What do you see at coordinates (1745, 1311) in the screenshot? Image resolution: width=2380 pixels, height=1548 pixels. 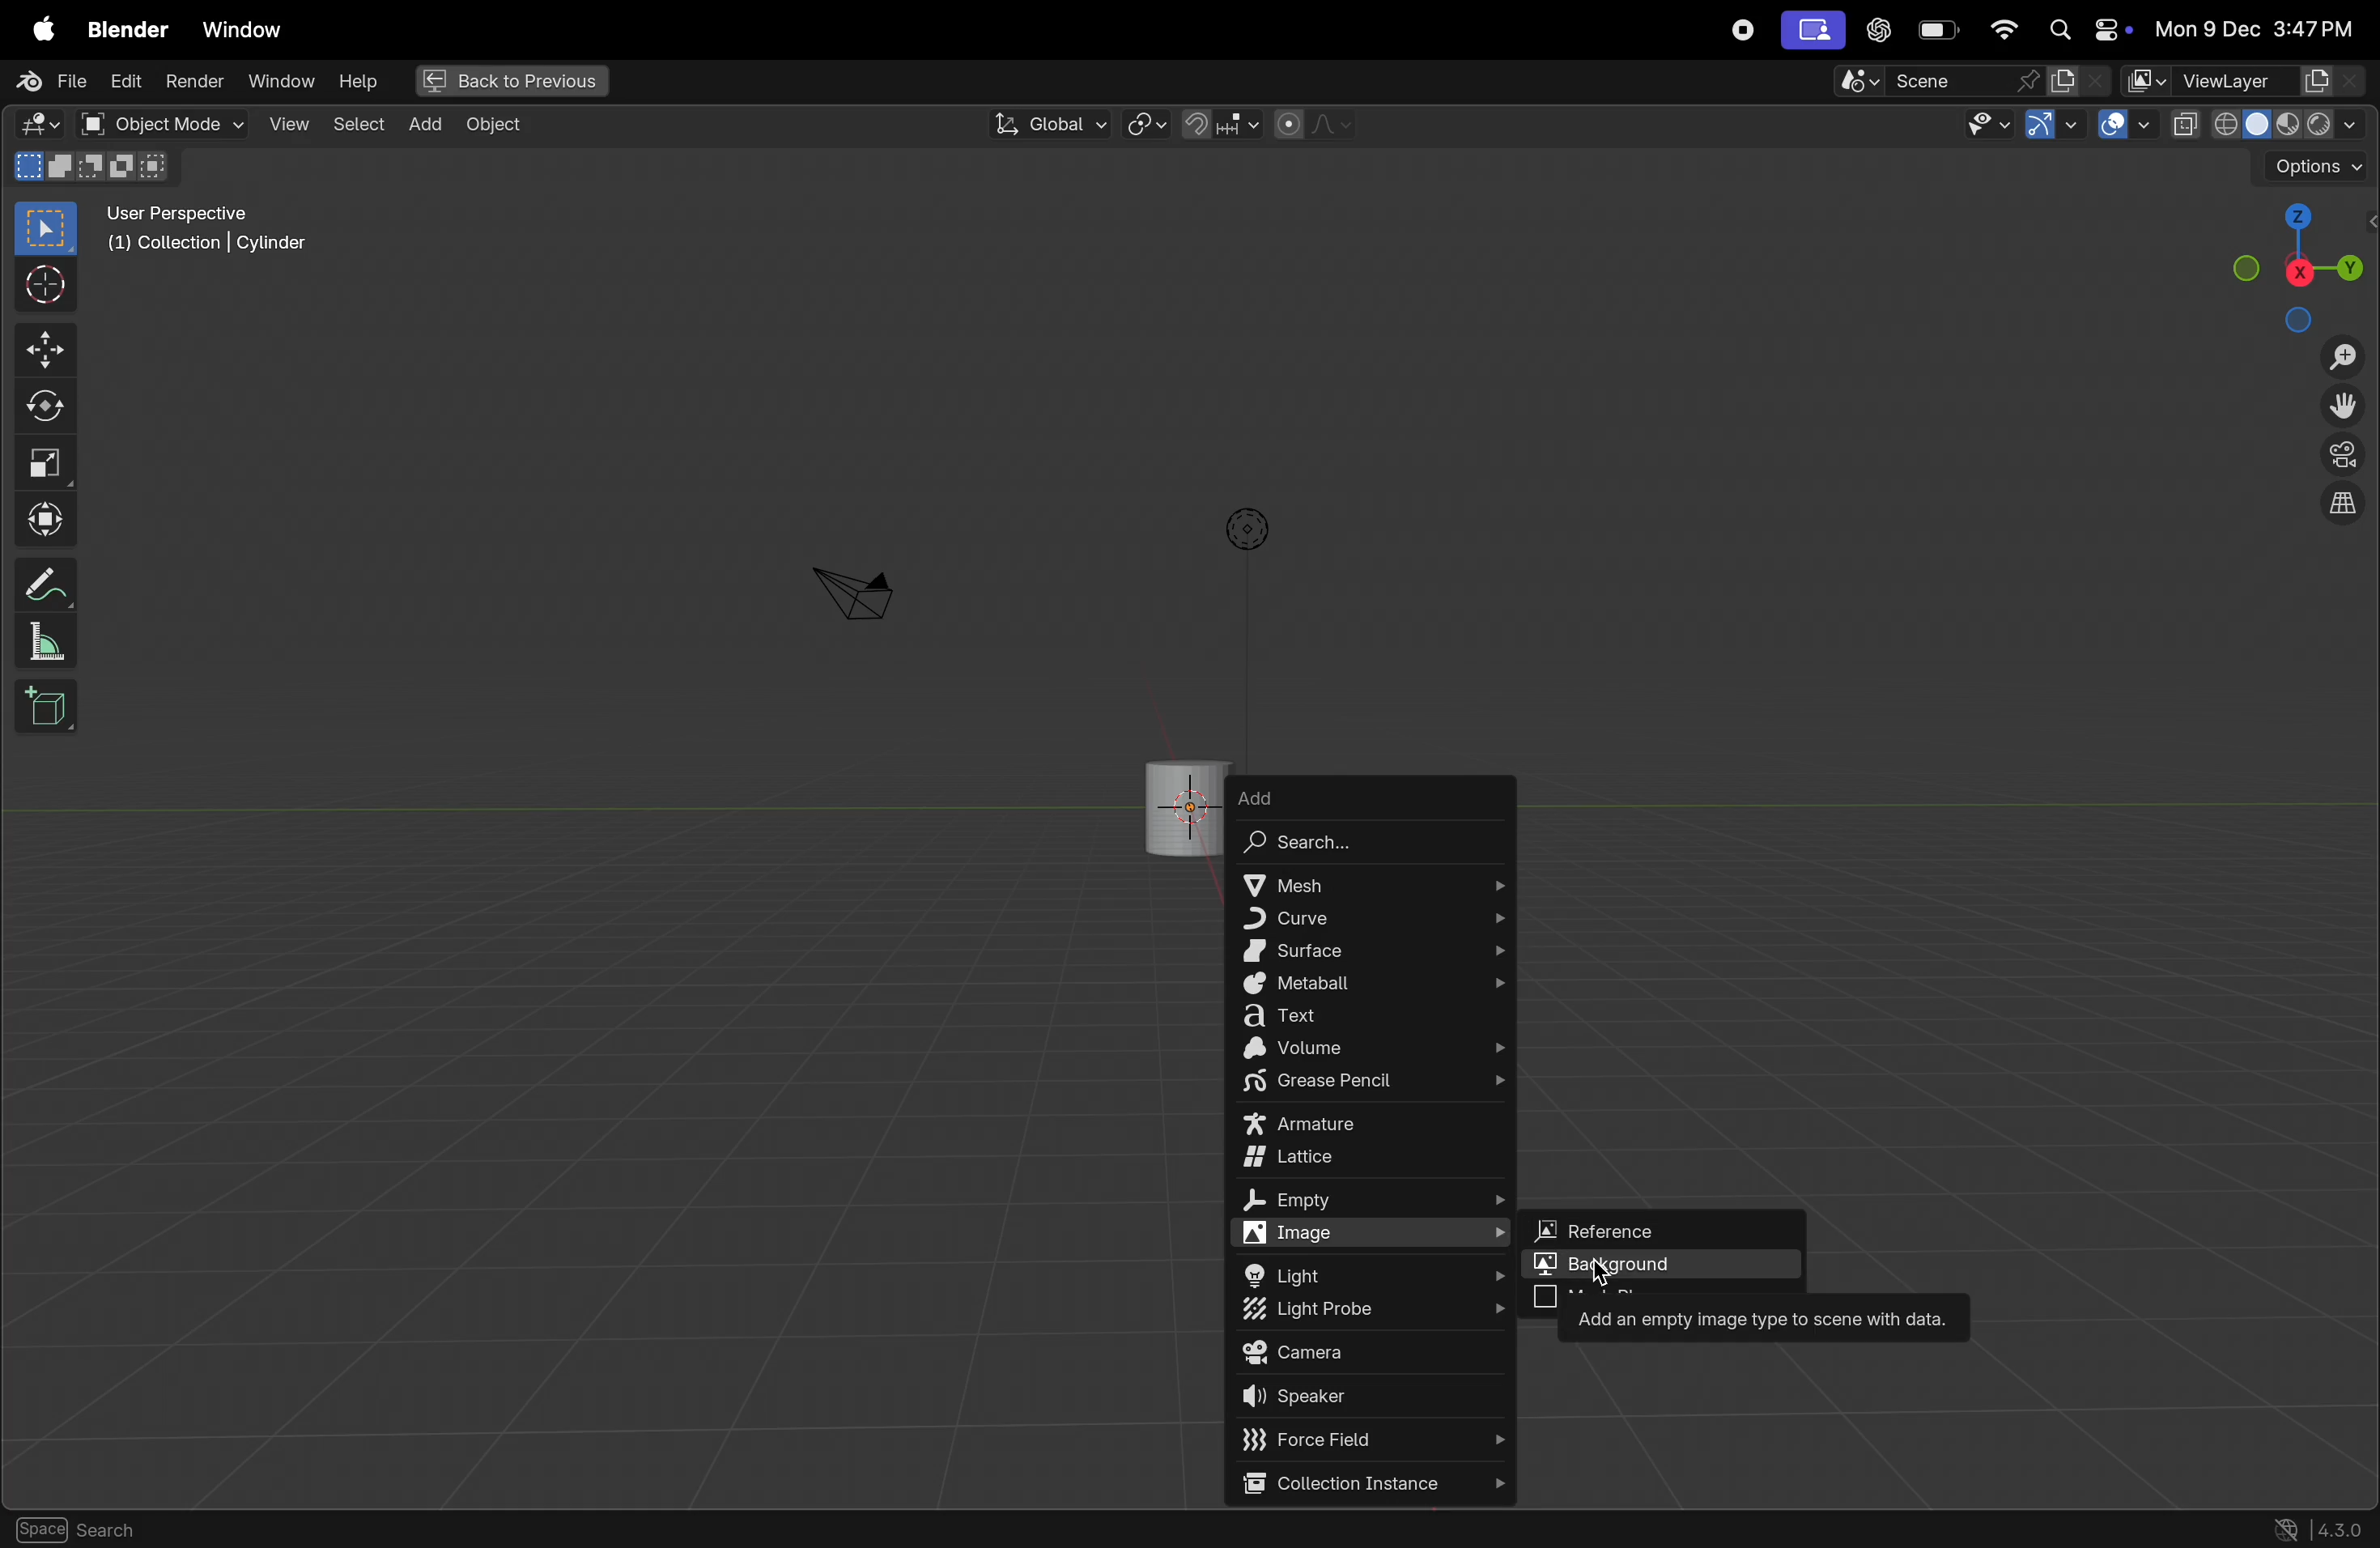 I see `` at bounding box center [1745, 1311].